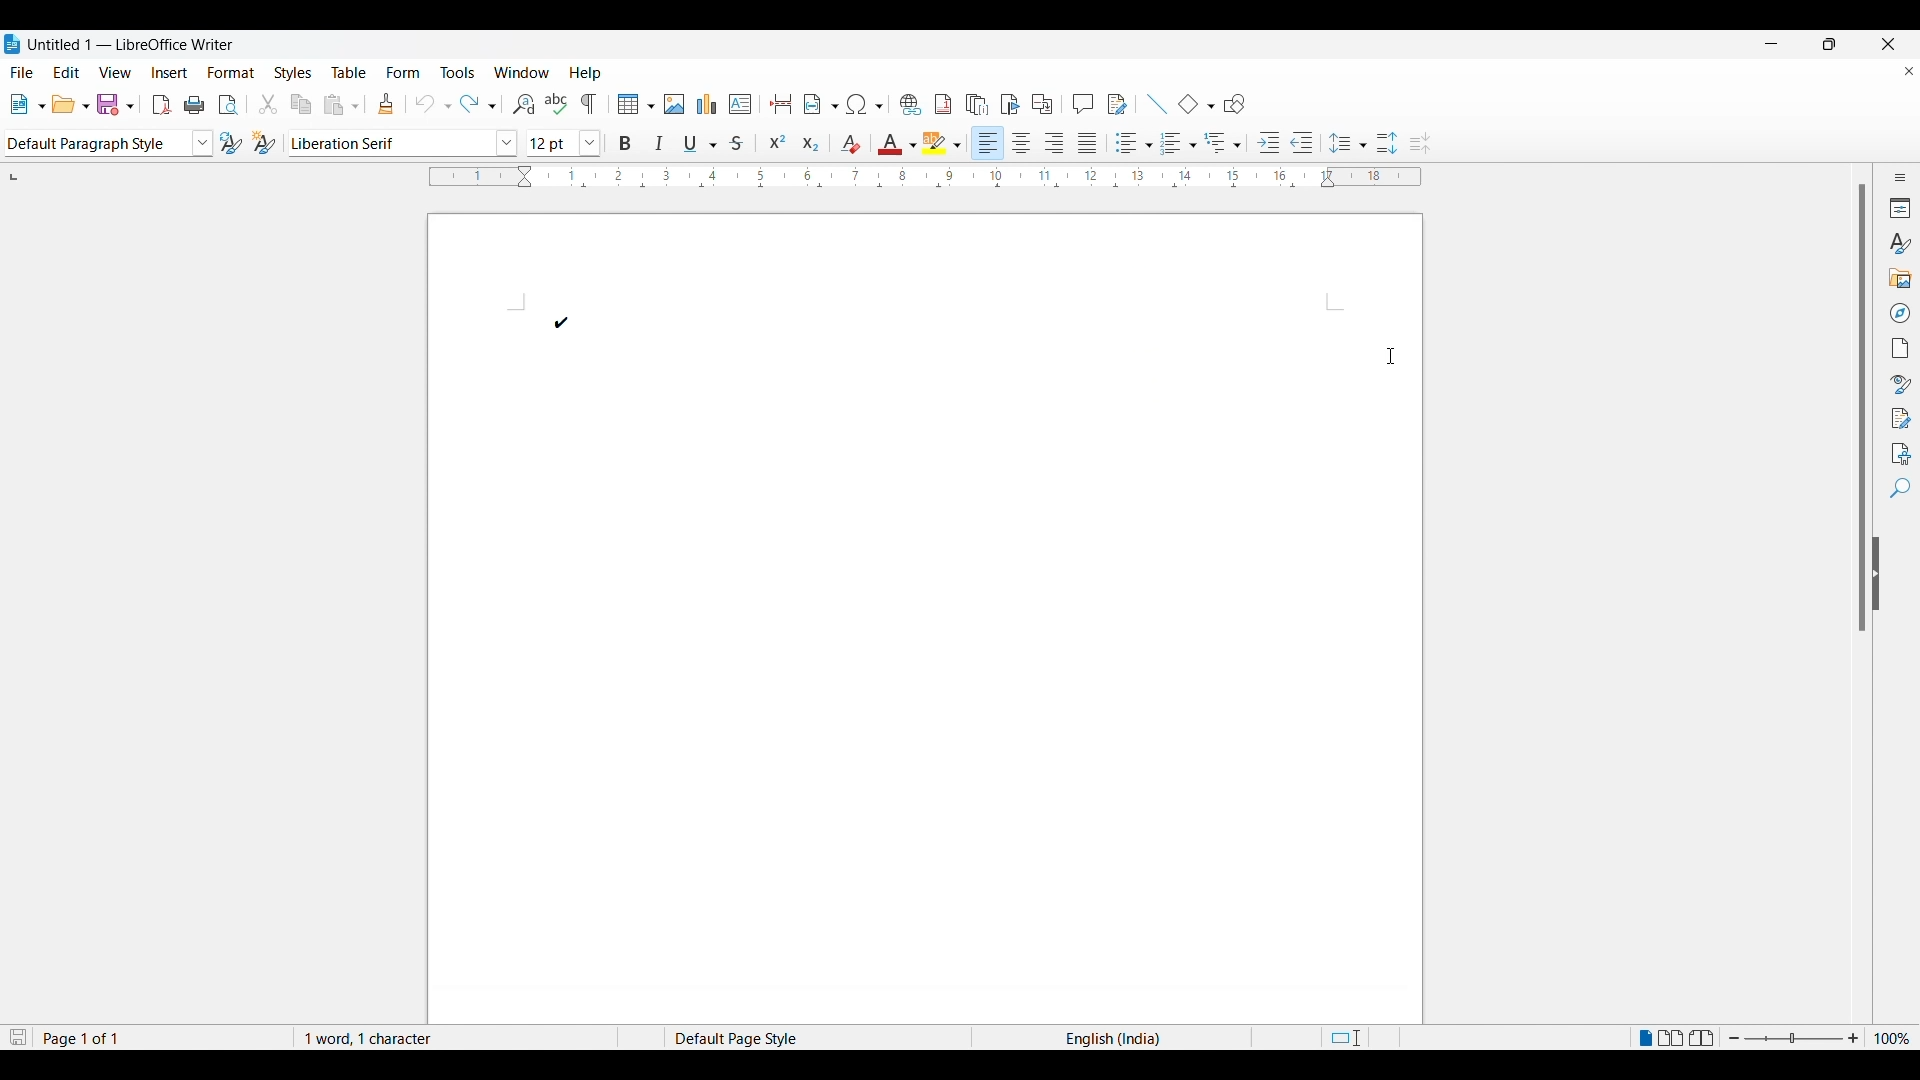 The height and width of the screenshot is (1080, 1920). I want to click on insert hyperlink, so click(908, 103).